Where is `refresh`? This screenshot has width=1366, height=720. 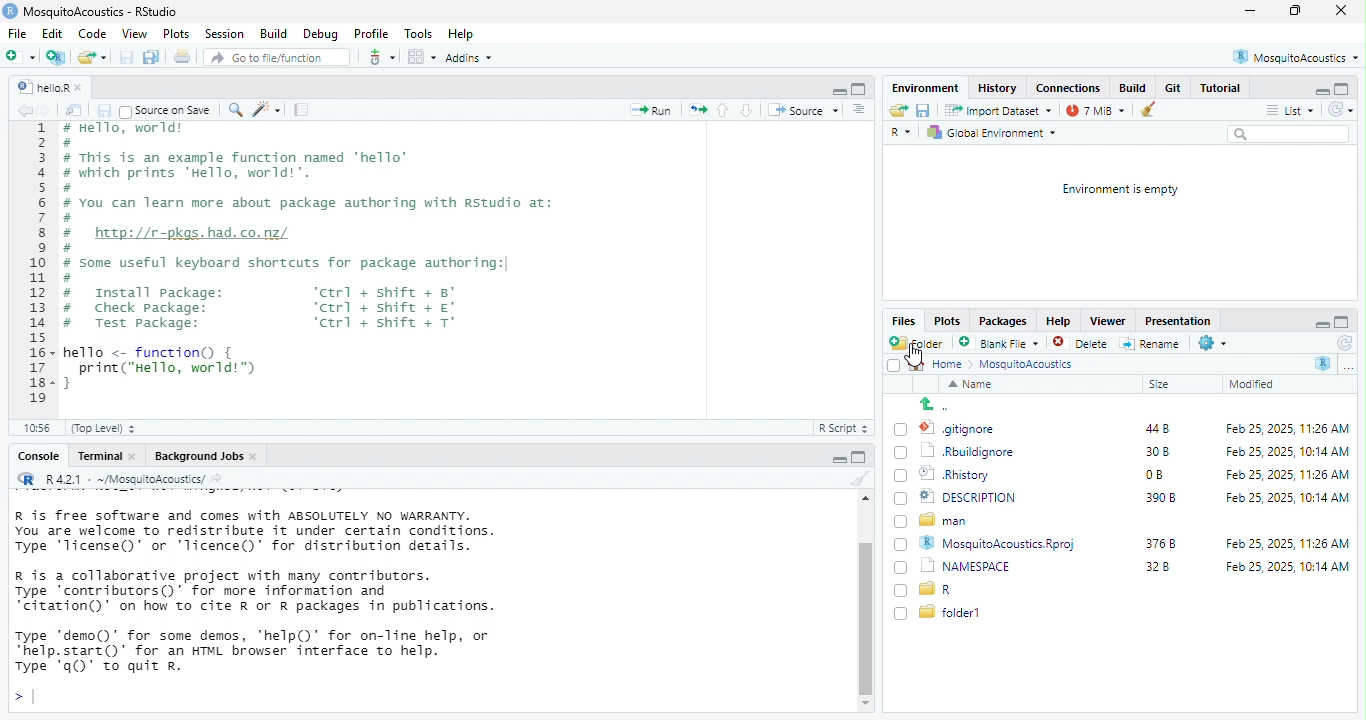
refresh is located at coordinates (1340, 343).